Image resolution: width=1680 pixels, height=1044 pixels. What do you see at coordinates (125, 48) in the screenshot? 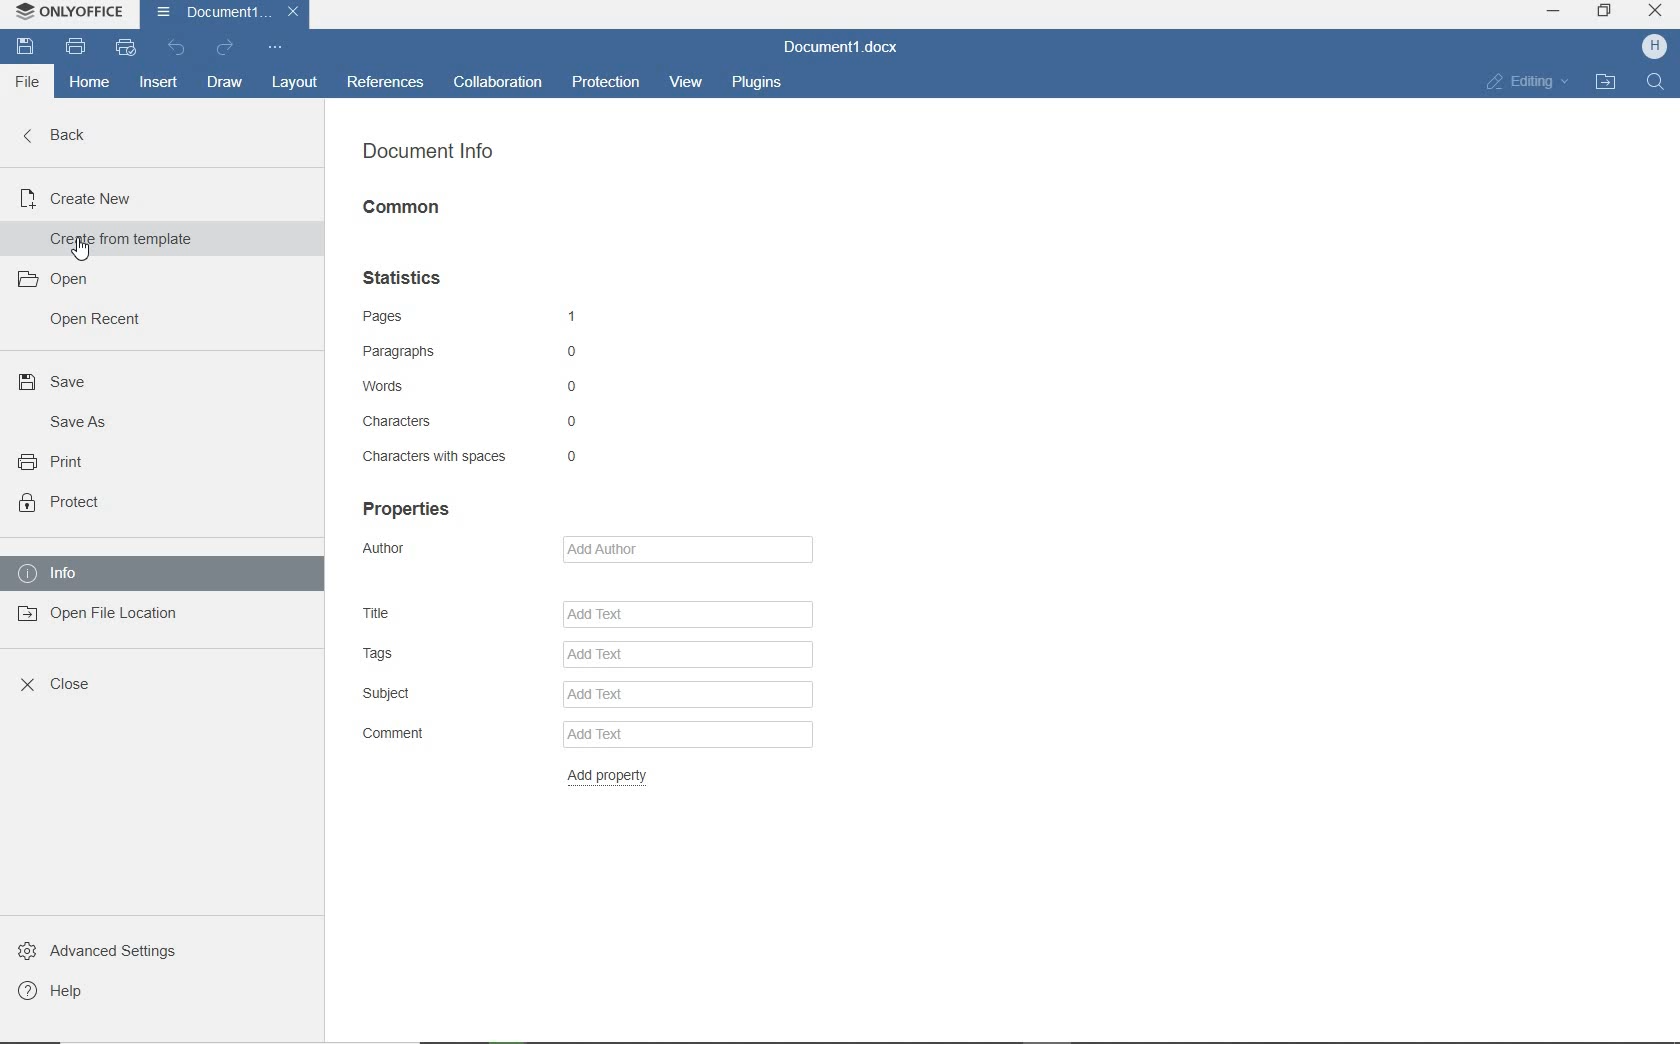
I see `quick print` at bounding box center [125, 48].